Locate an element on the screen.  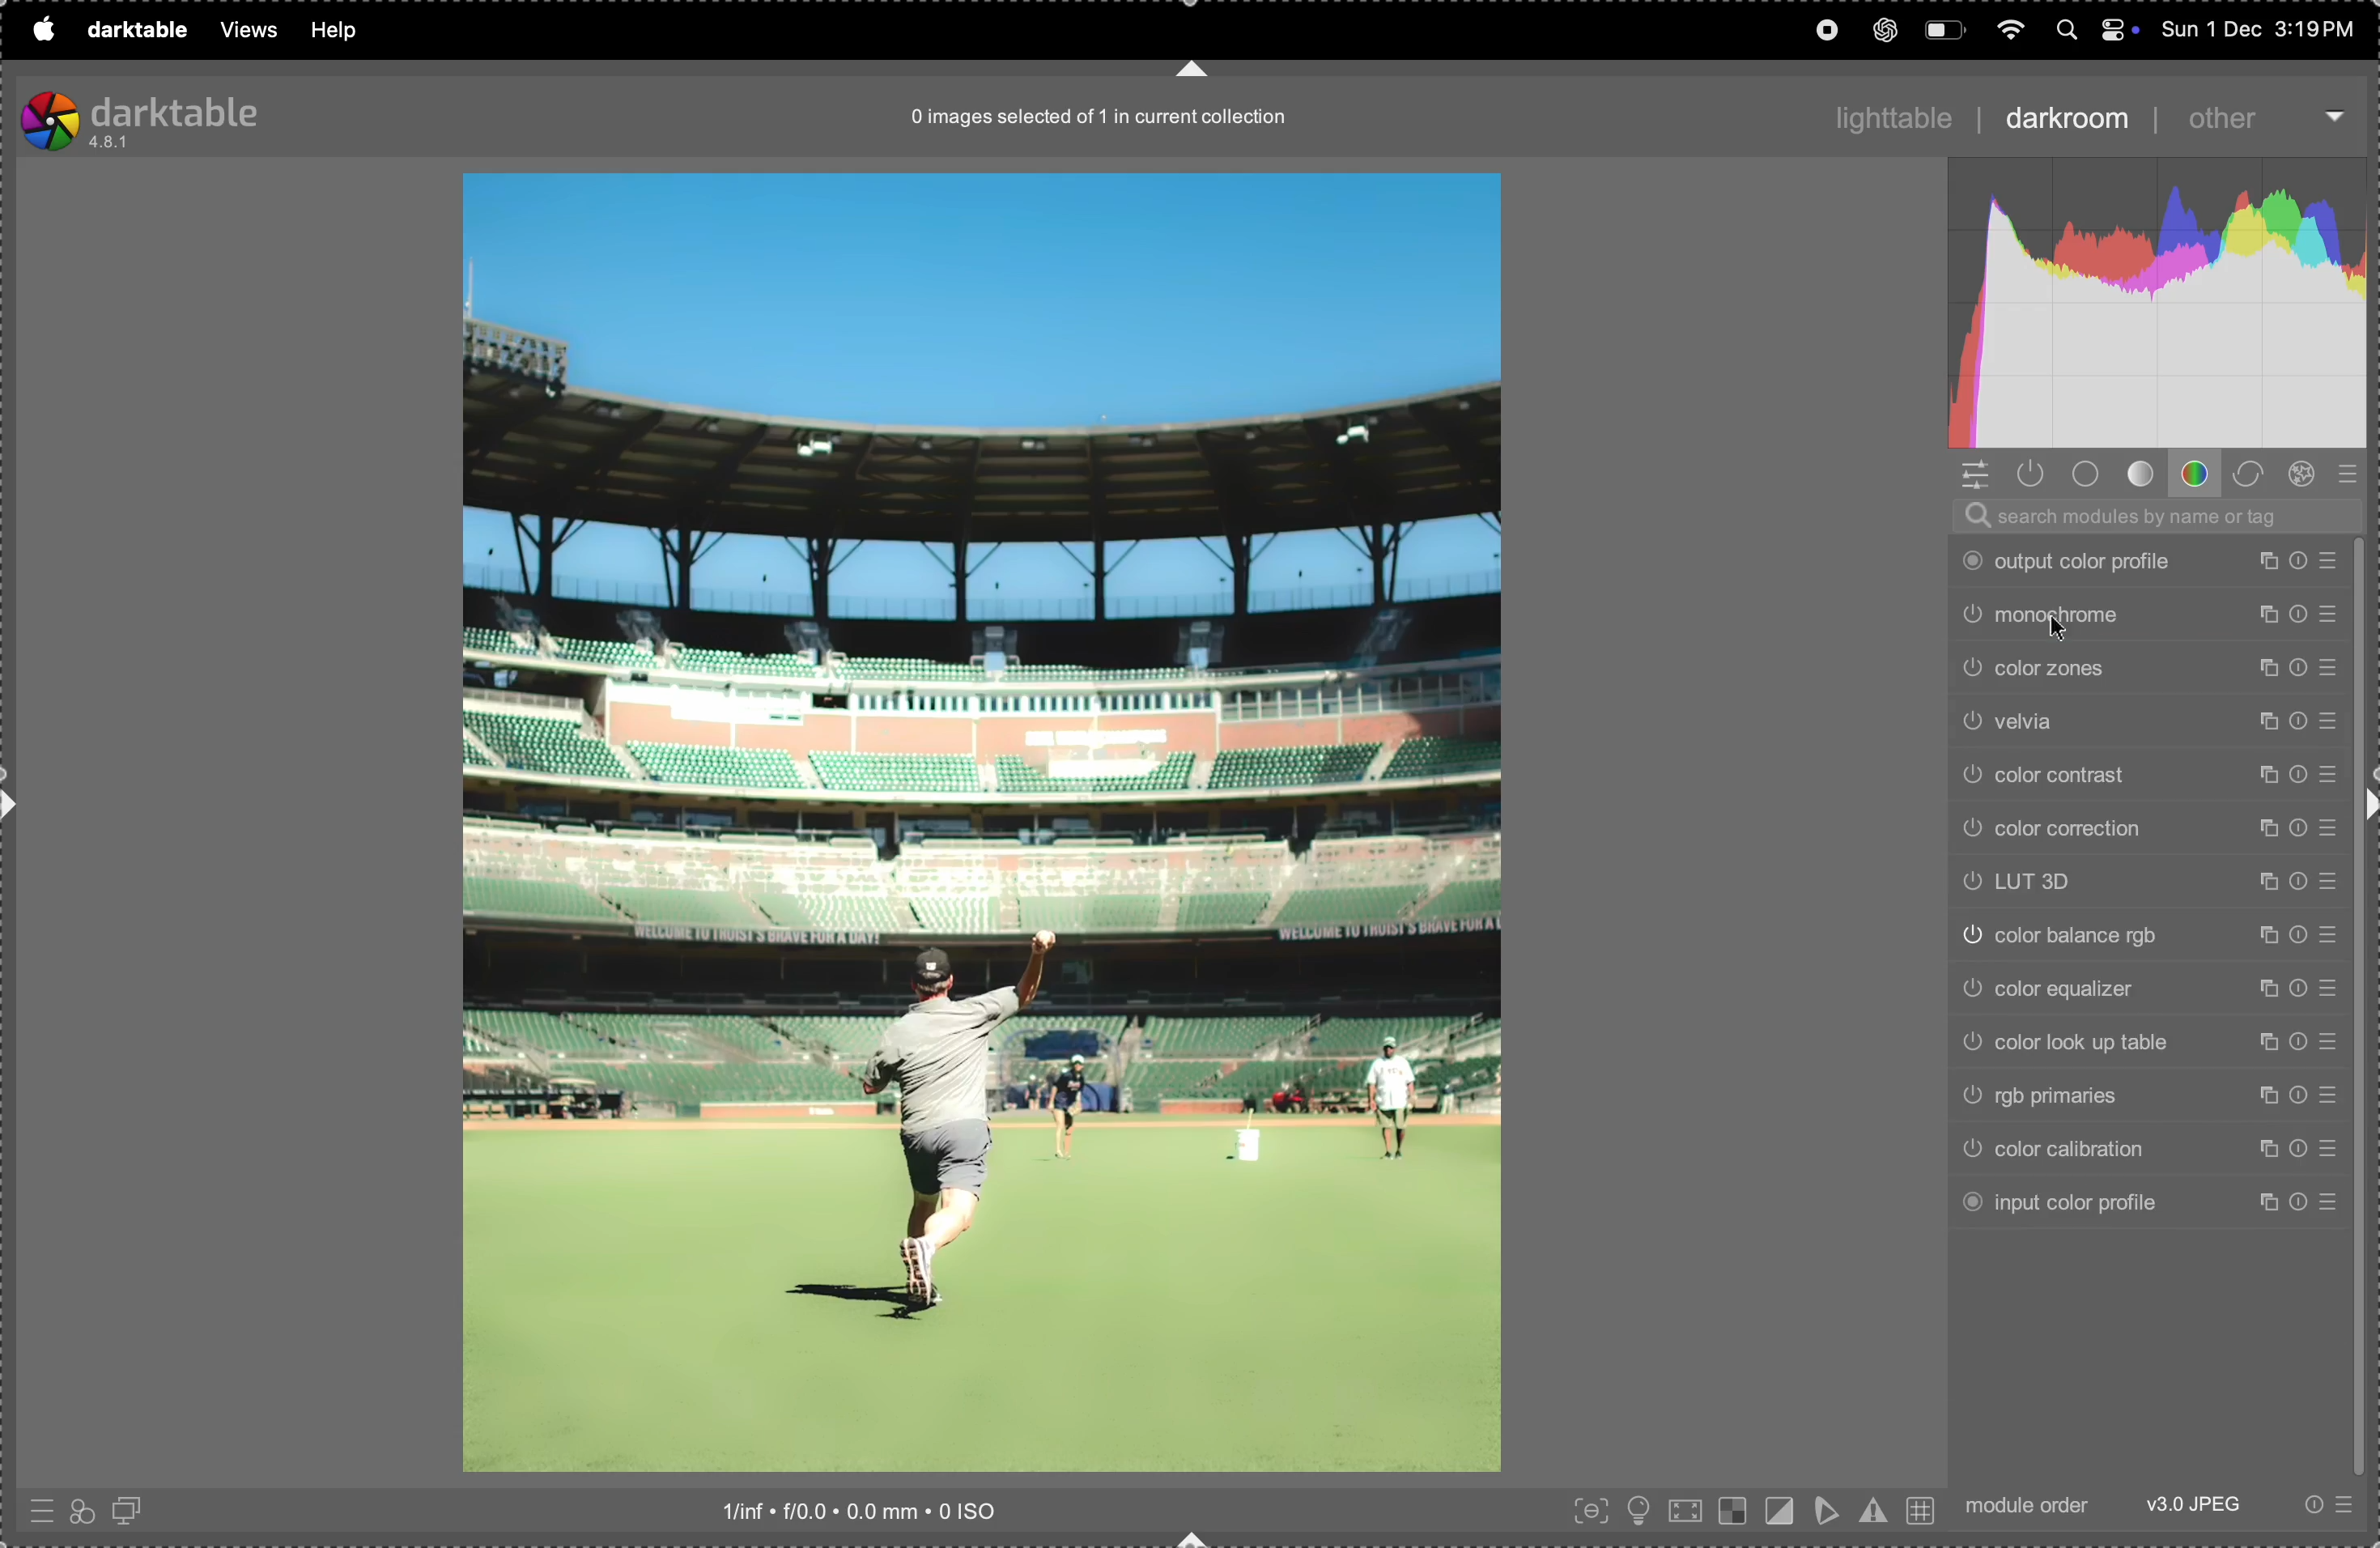
other is located at coordinates (2226, 118).